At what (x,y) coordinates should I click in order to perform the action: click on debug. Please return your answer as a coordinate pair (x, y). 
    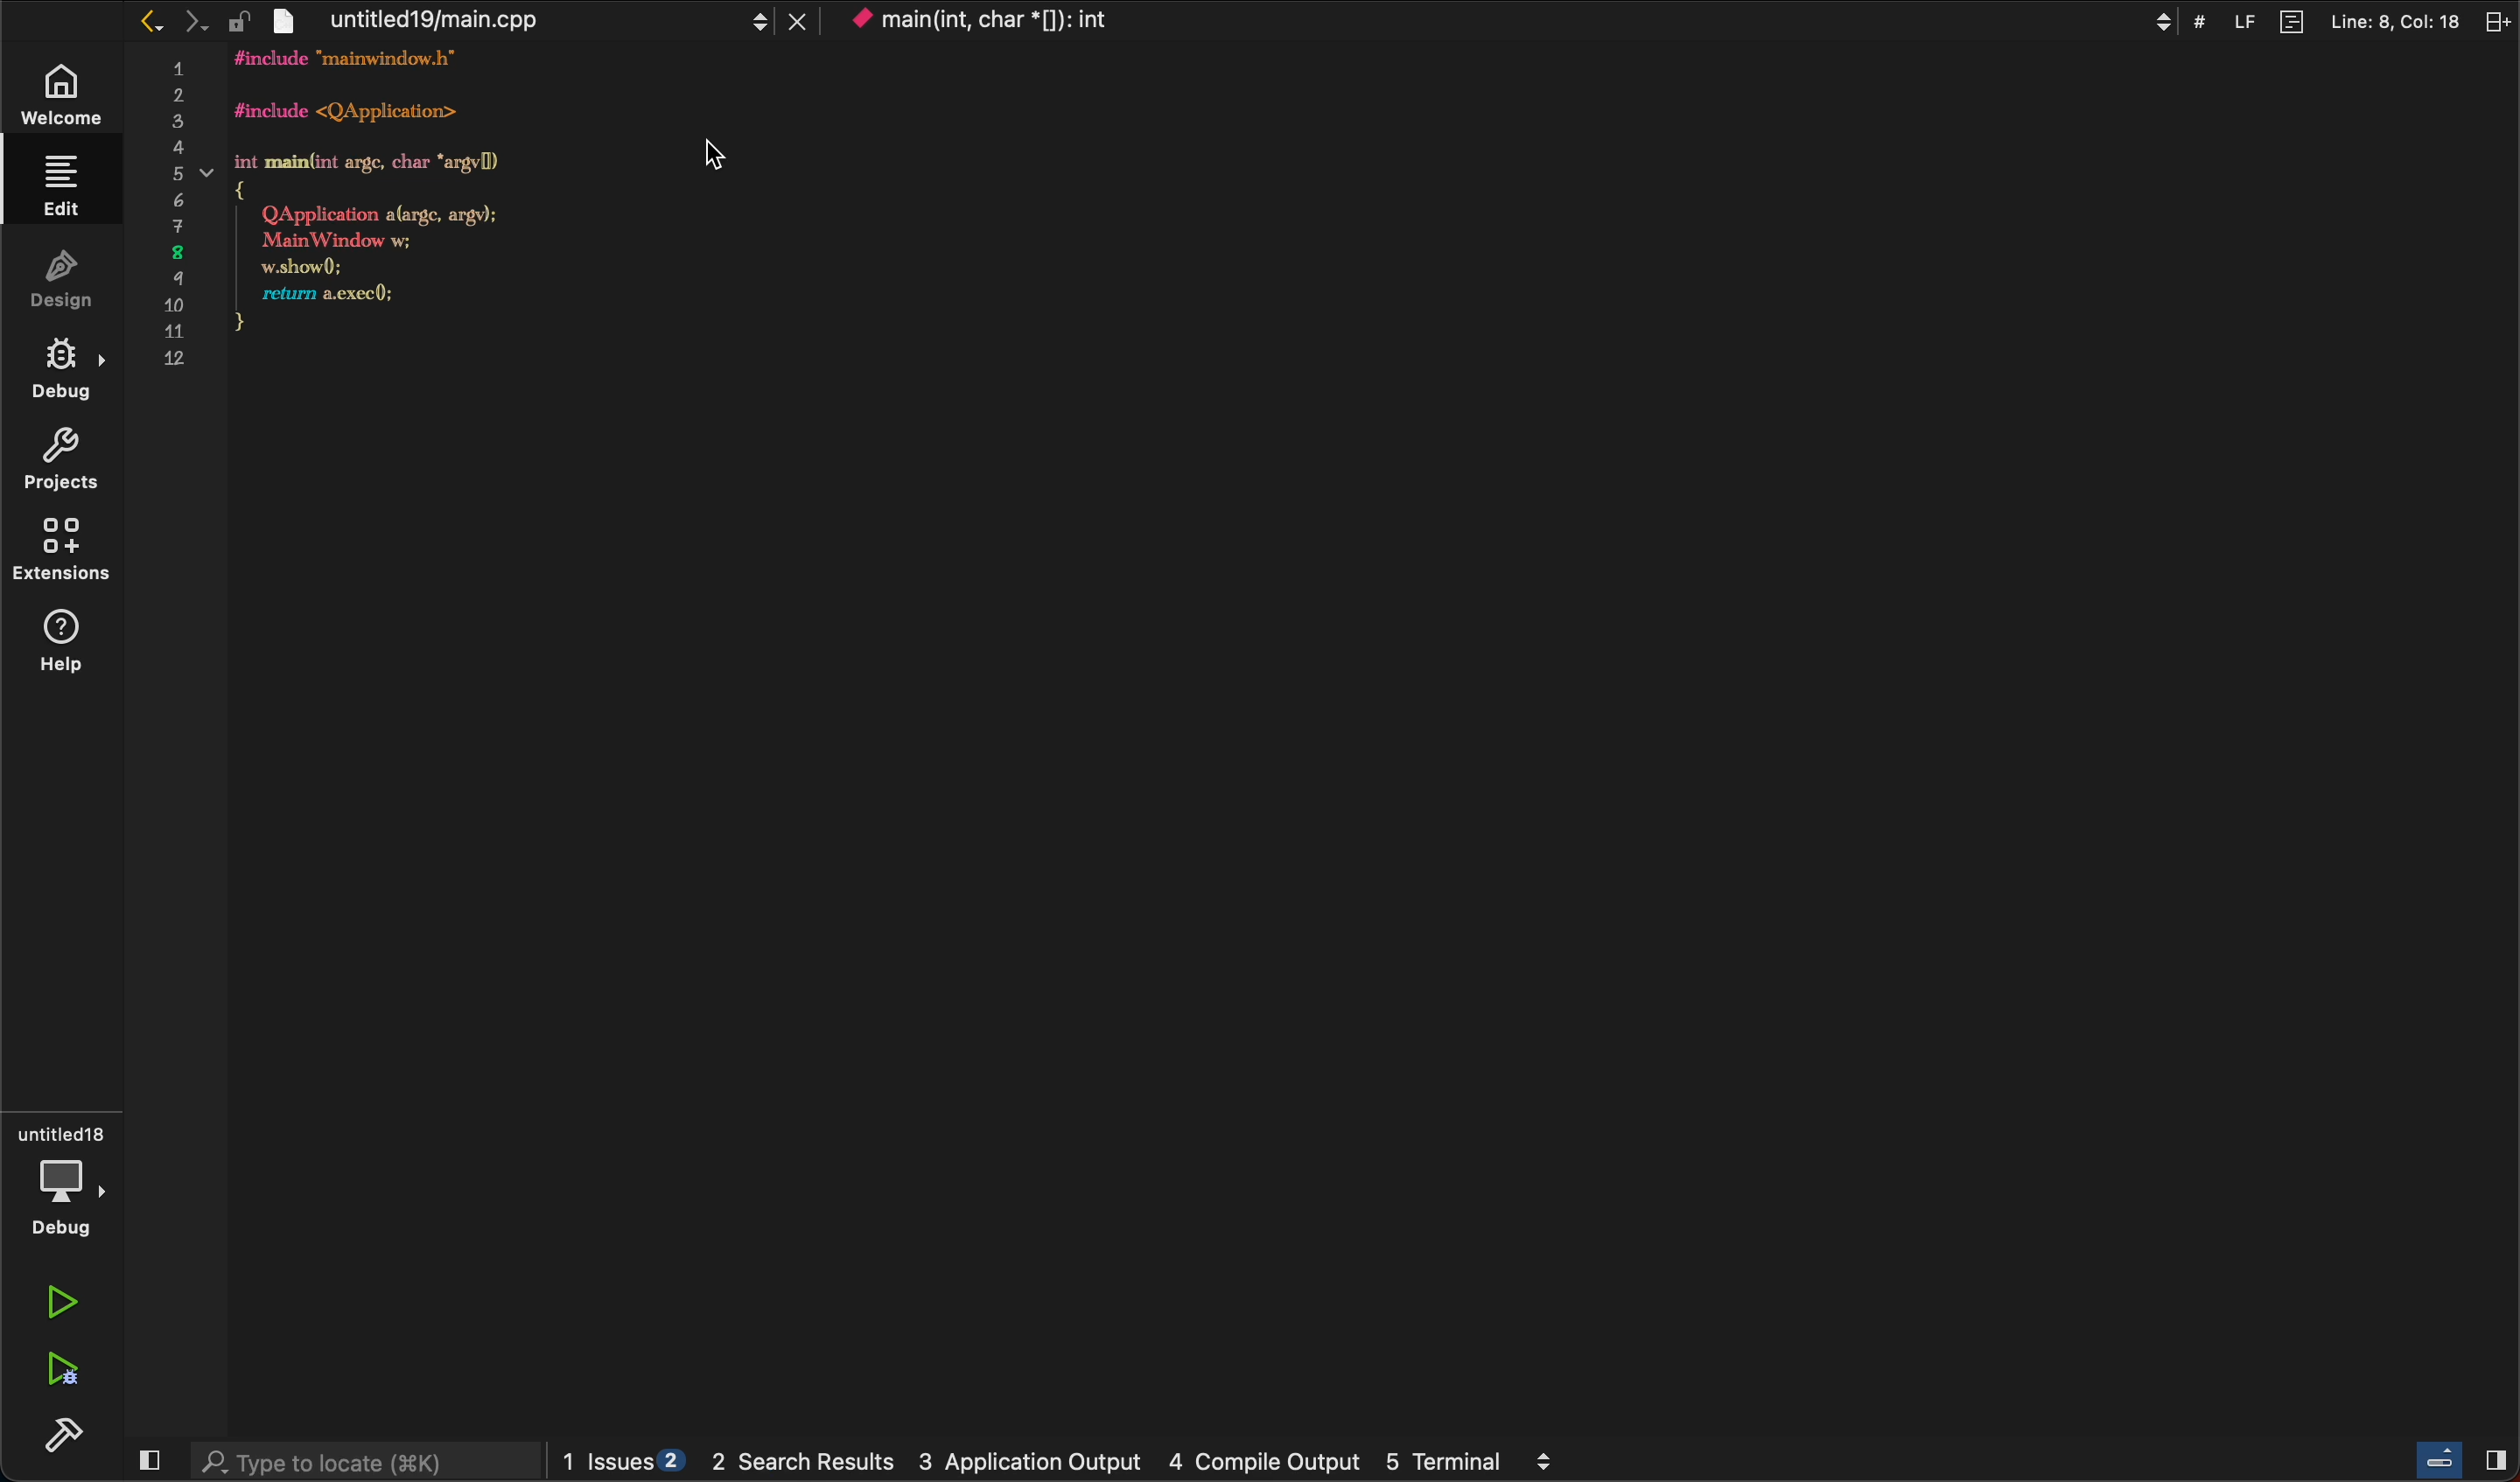
    Looking at the image, I should click on (62, 1188).